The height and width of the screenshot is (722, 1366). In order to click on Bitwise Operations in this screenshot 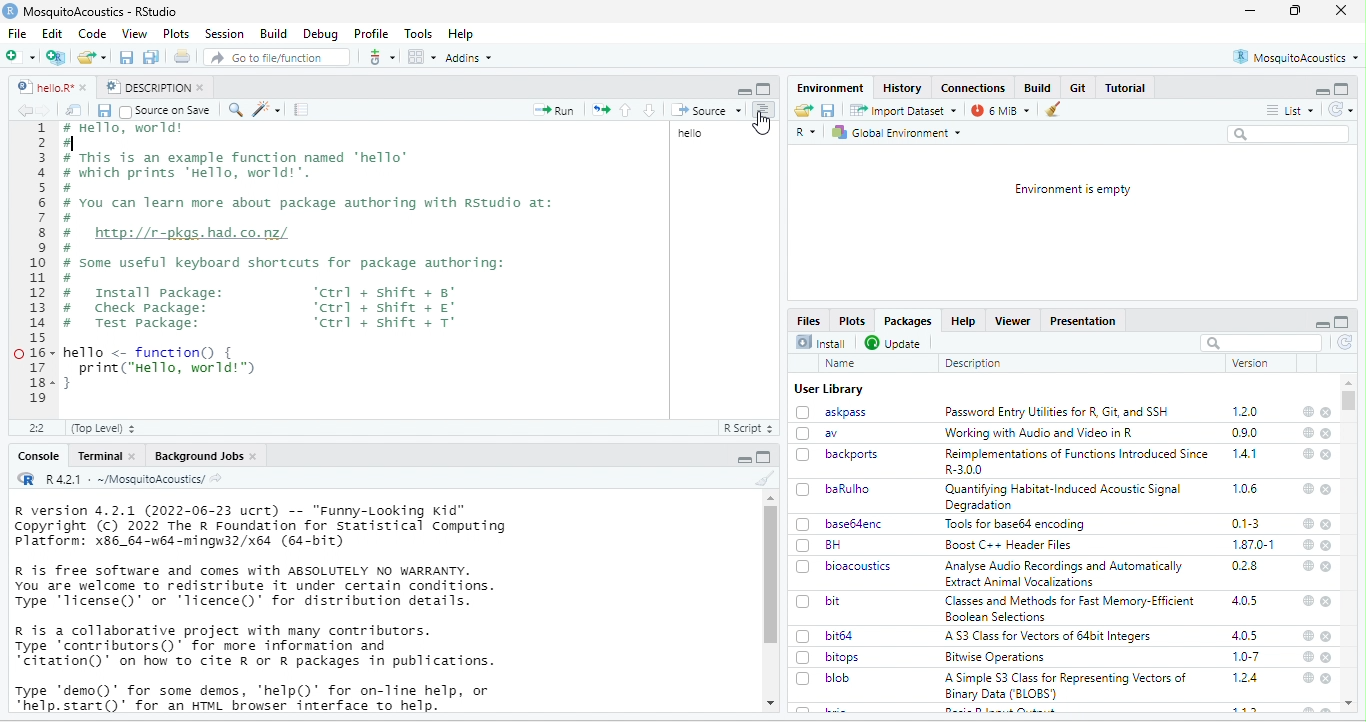, I will do `click(993, 658)`.